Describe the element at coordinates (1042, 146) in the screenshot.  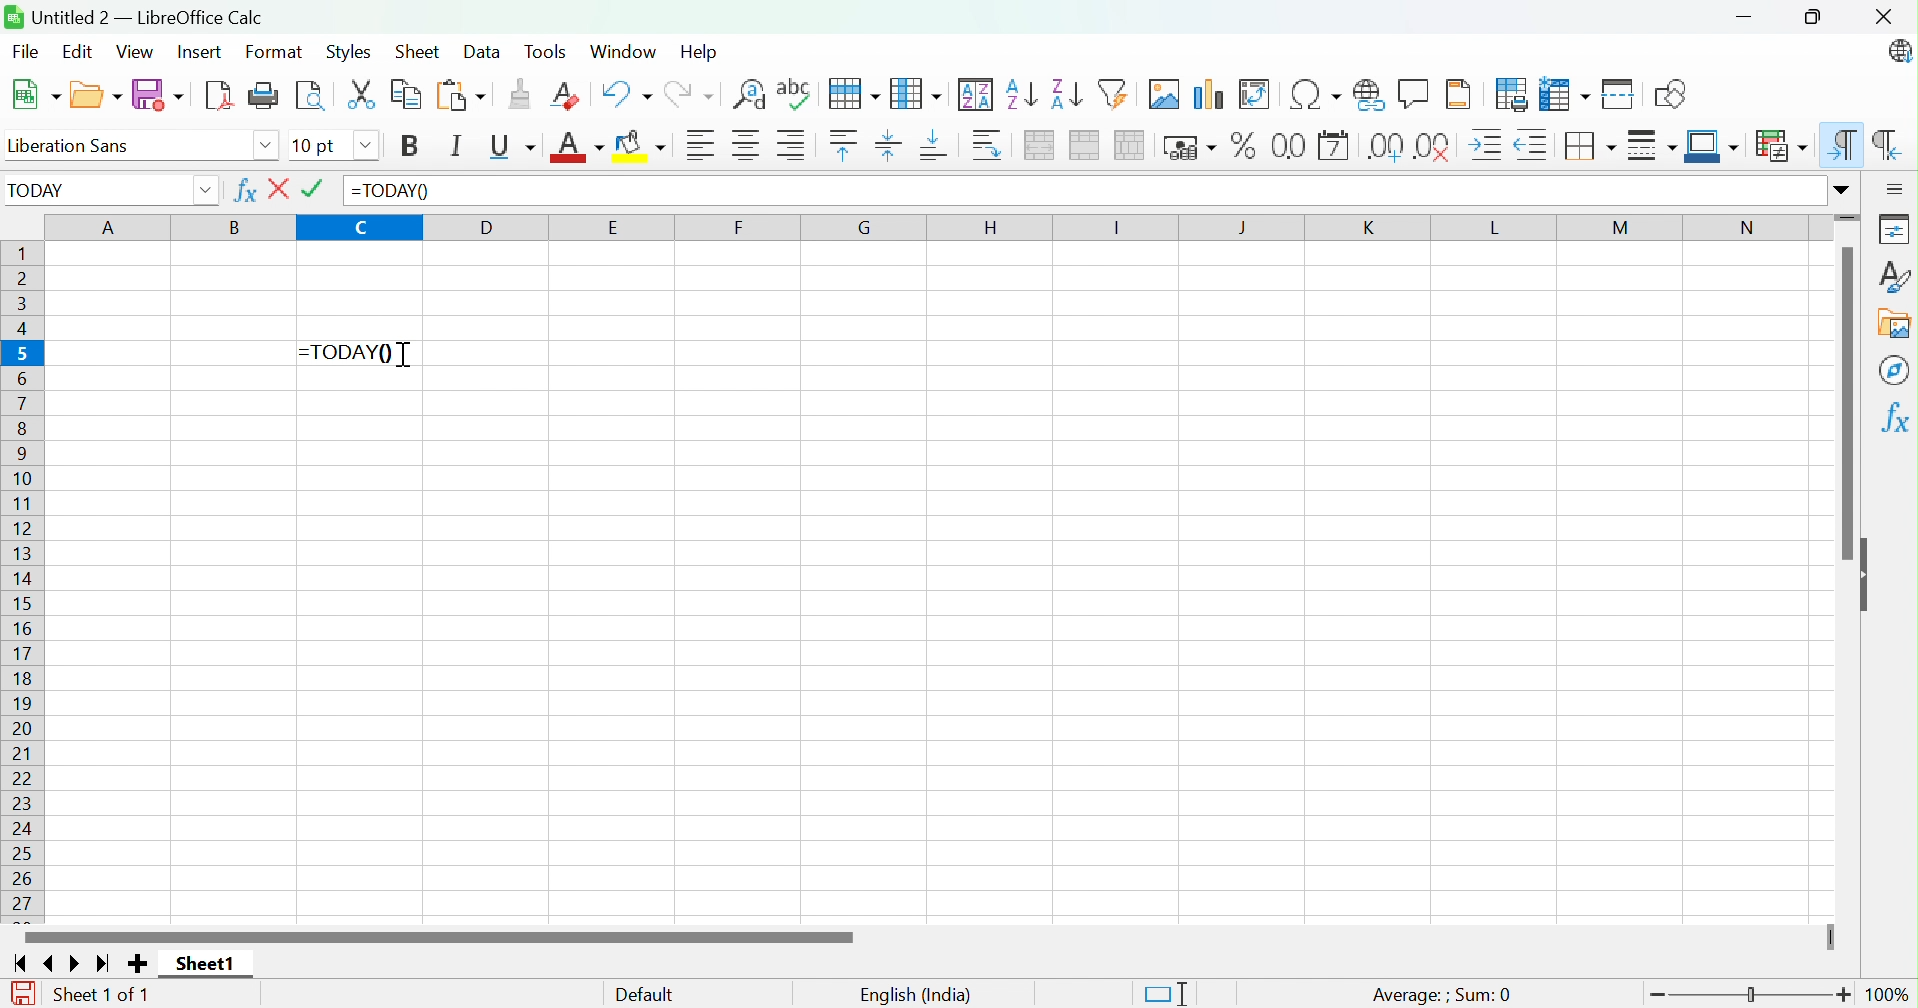
I see `Merge and center or unmerge cells depending on the current toggle state` at that location.